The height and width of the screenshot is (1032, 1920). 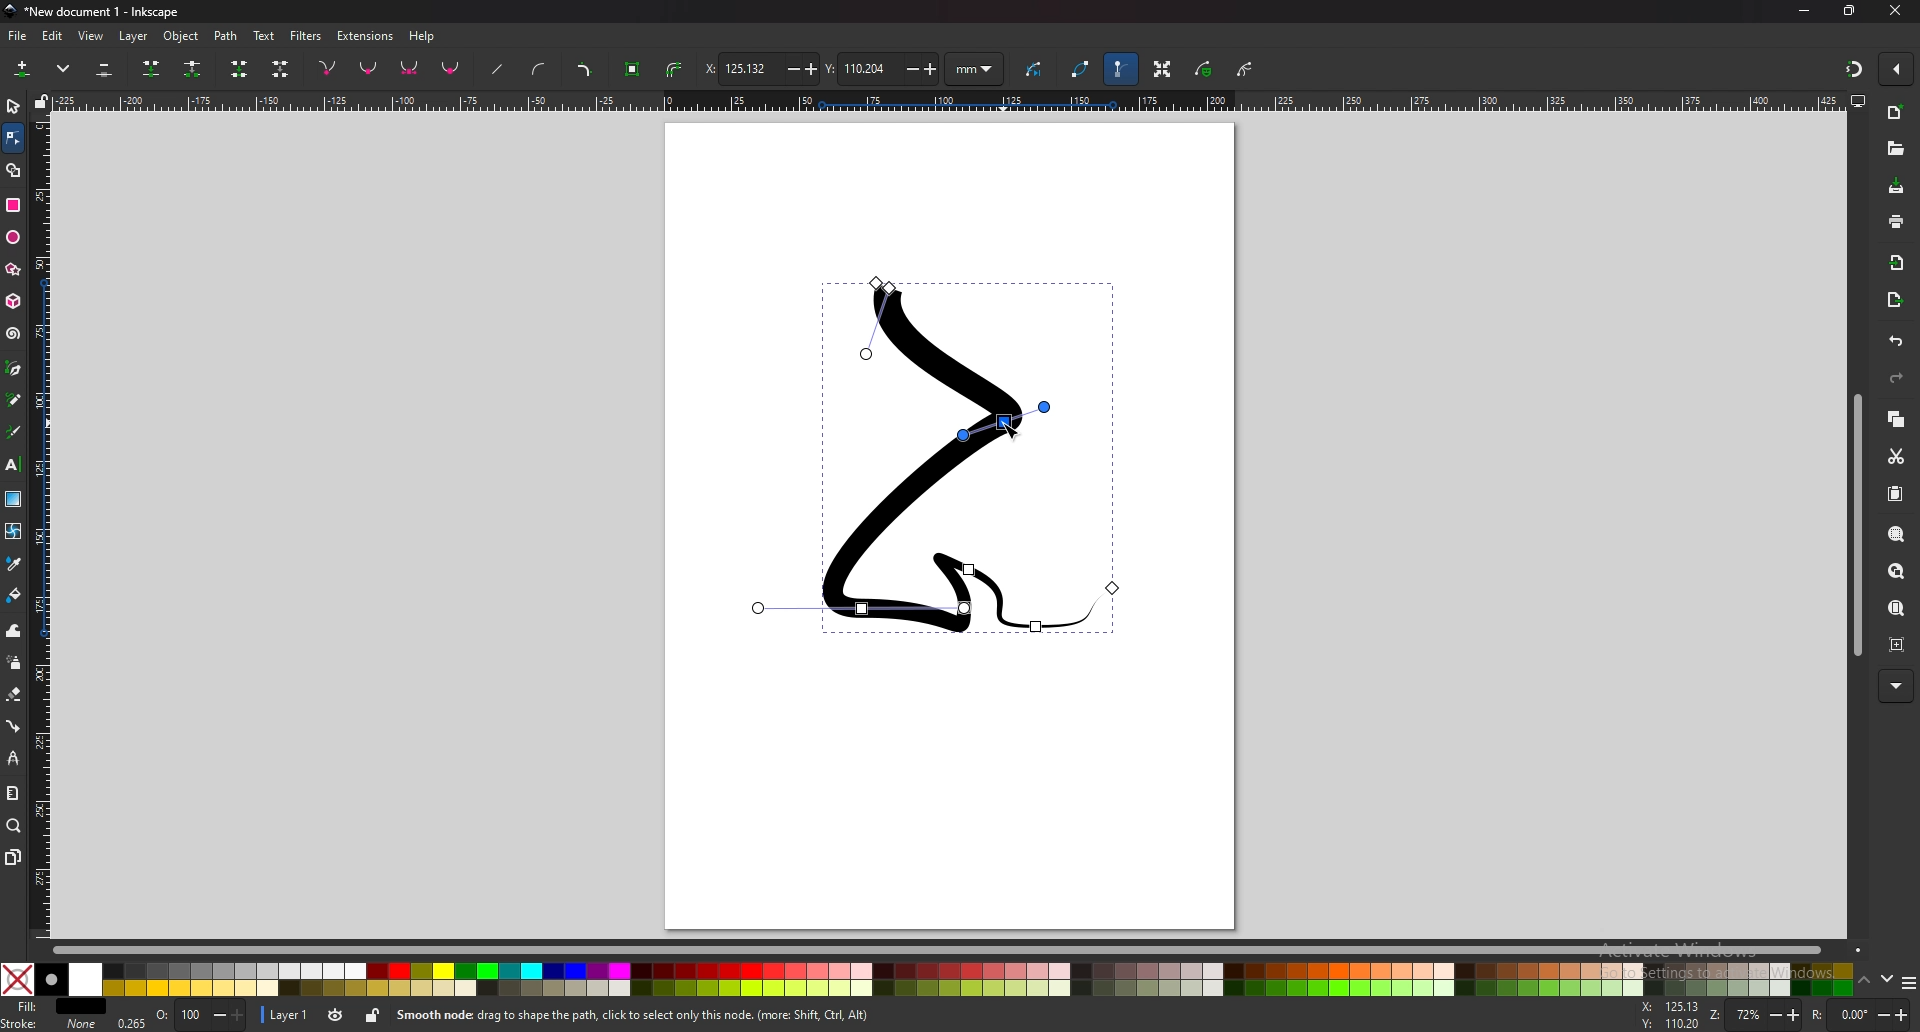 What do you see at coordinates (675, 70) in the screenshot?
I see `stroke to path` at bounding box center [675, 70].